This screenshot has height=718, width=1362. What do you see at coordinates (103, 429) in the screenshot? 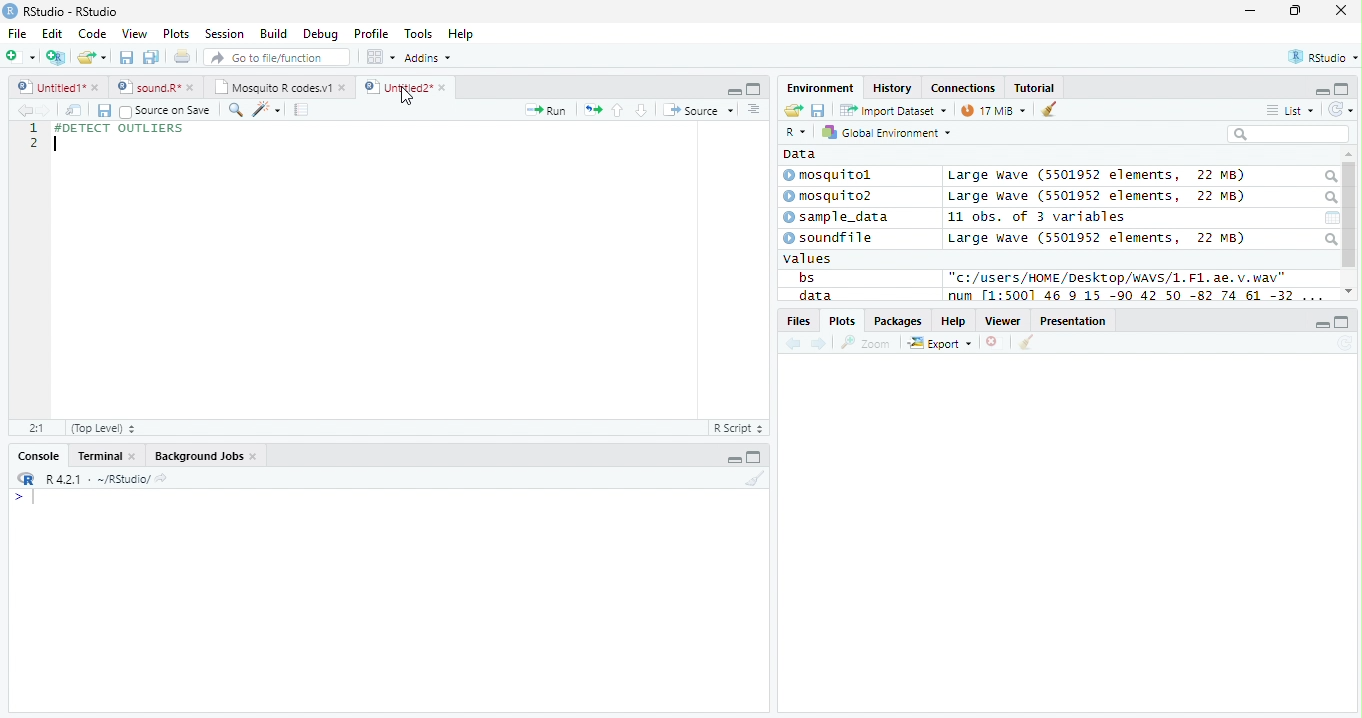
I see `(Top Level)` at bounding box center [103, 429].